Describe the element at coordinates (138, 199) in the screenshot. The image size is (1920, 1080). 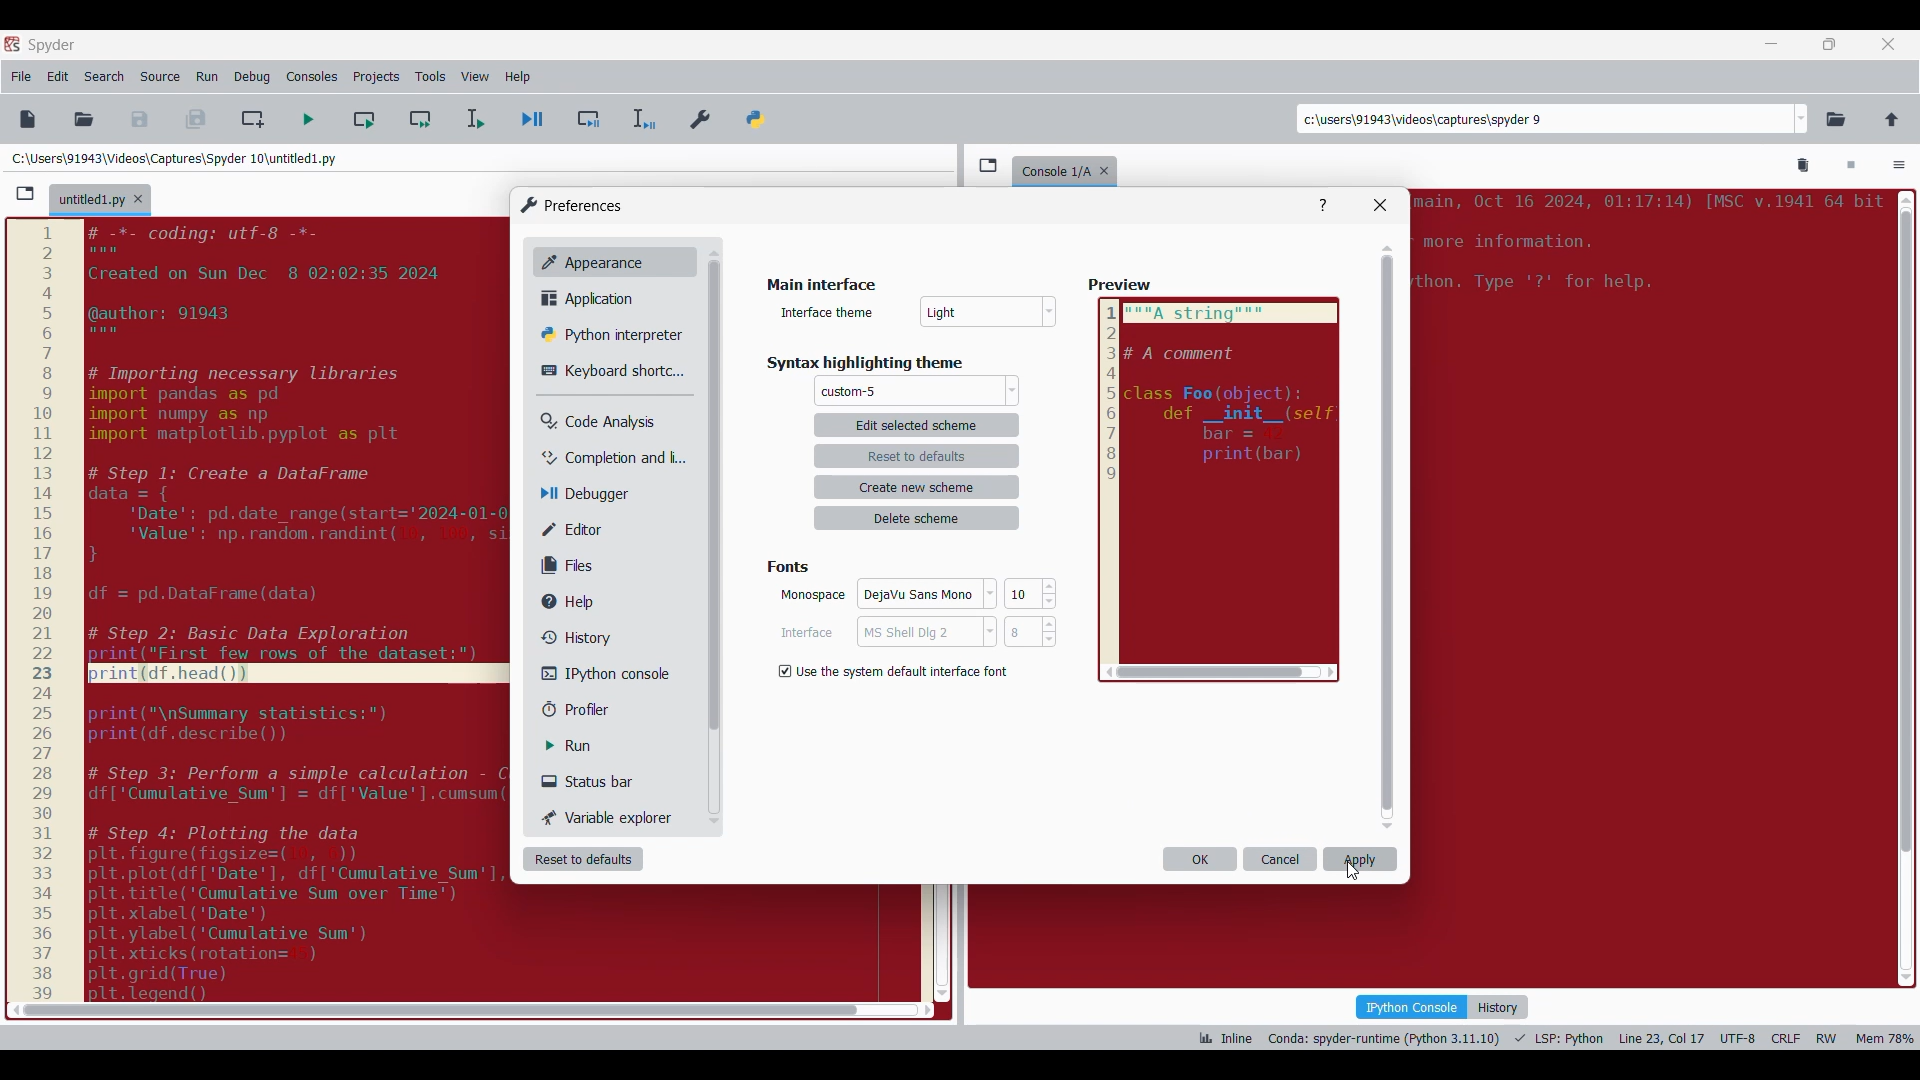
I see `Close tab` at that location.